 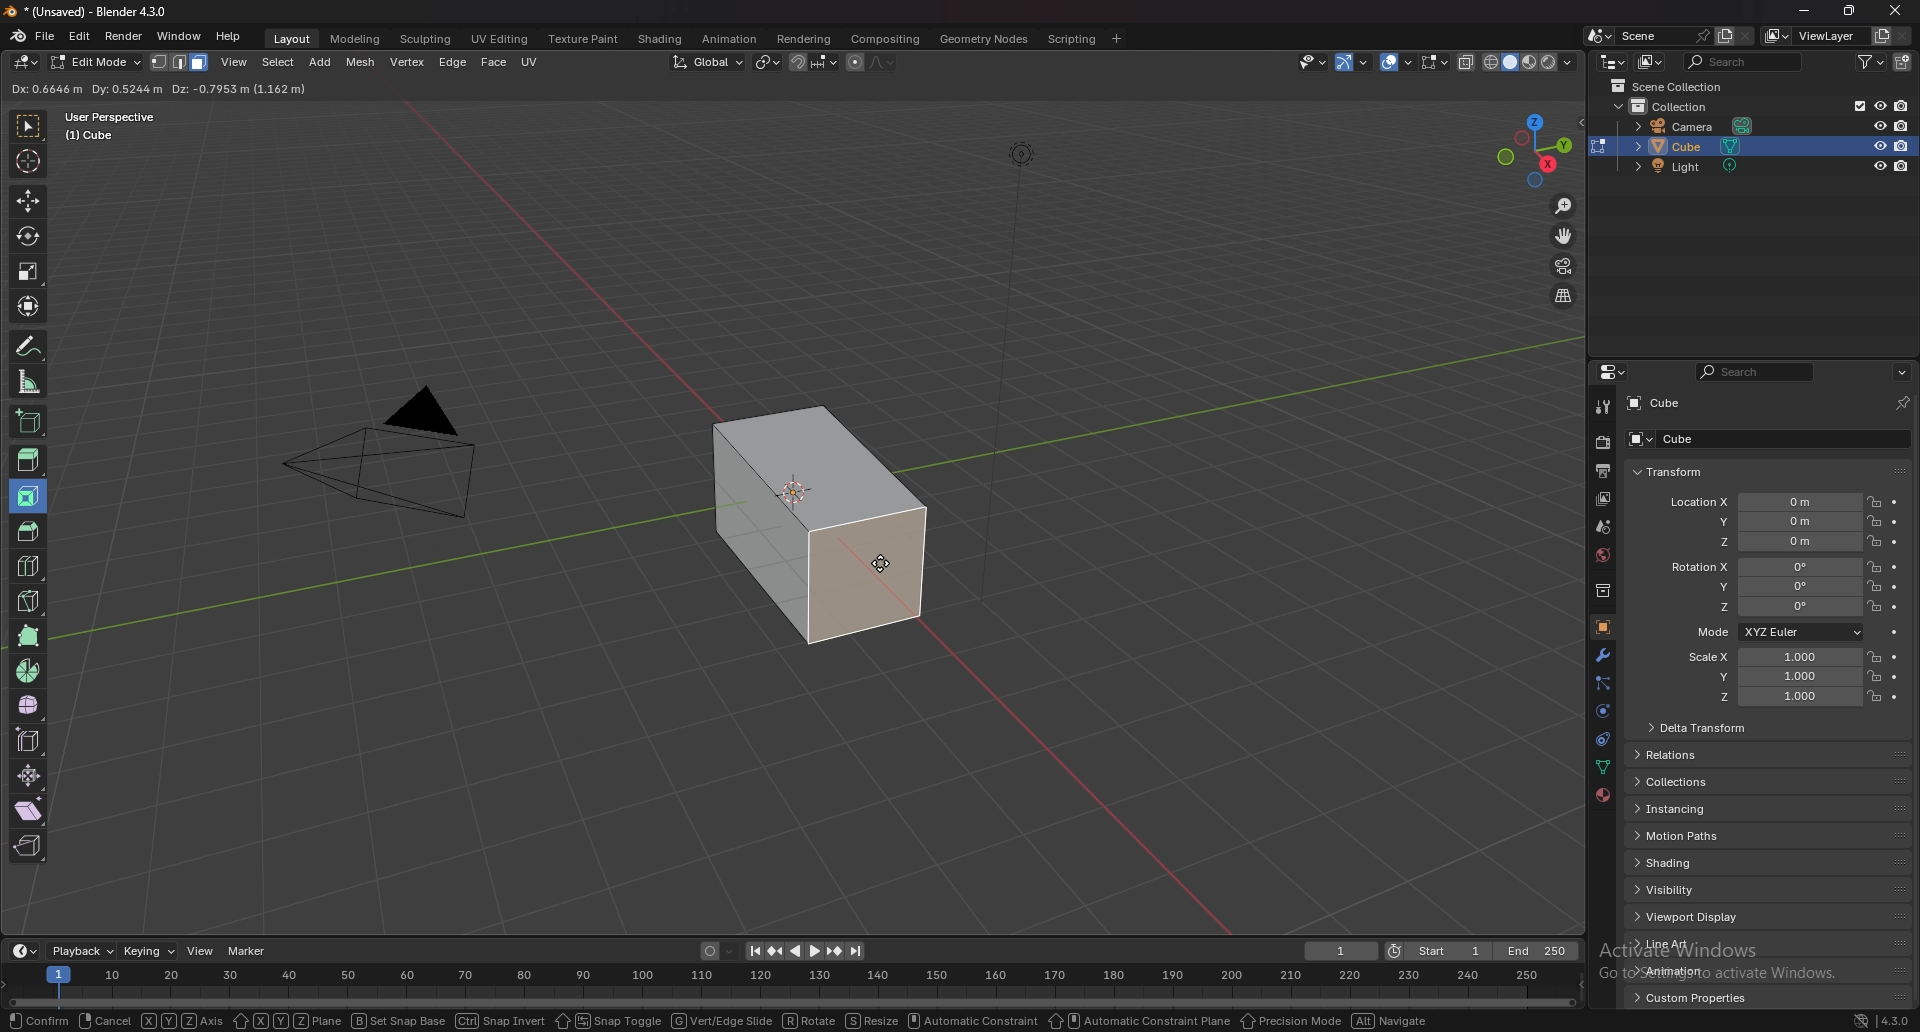 I want to click on jump to endpoint, so click(x=752, y=951).